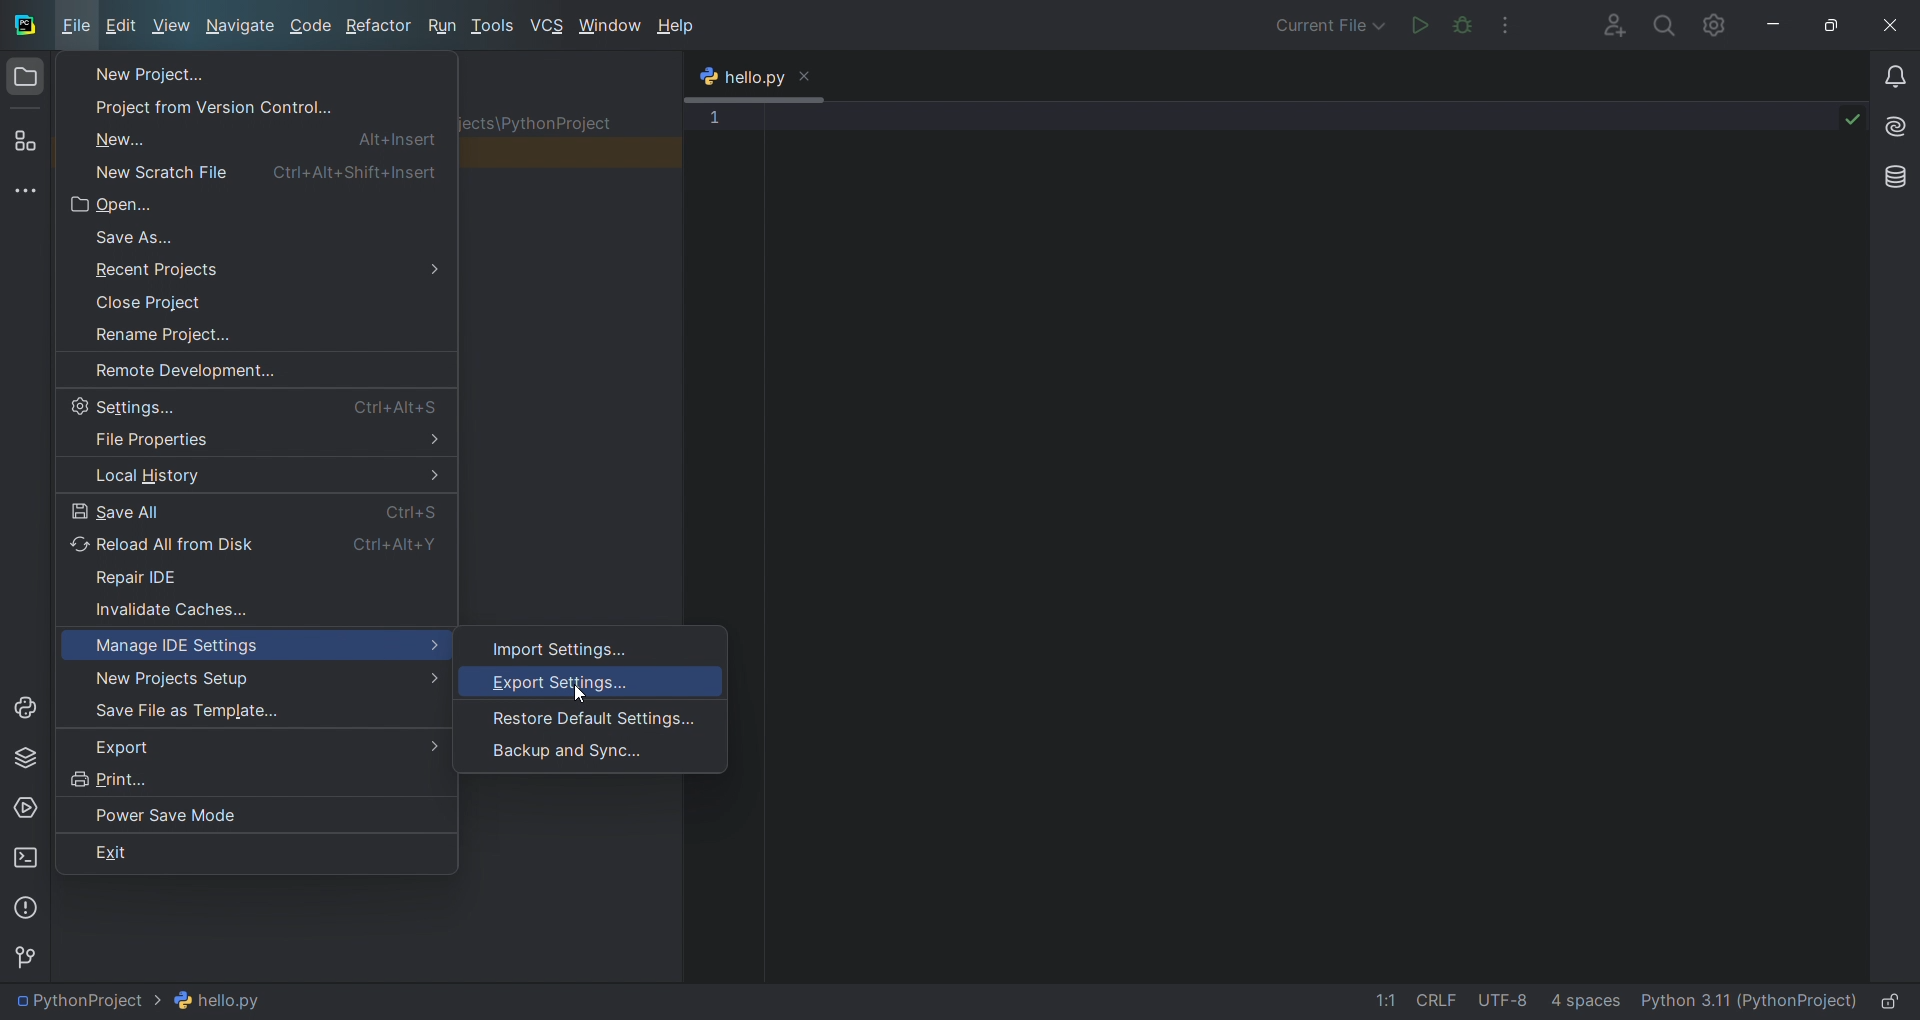 Image resolution: width=1920 pixels, height=1020 pixels. Describe the element at coordinates (260, 817) in the screenshot. I see `power save mode` at that location.